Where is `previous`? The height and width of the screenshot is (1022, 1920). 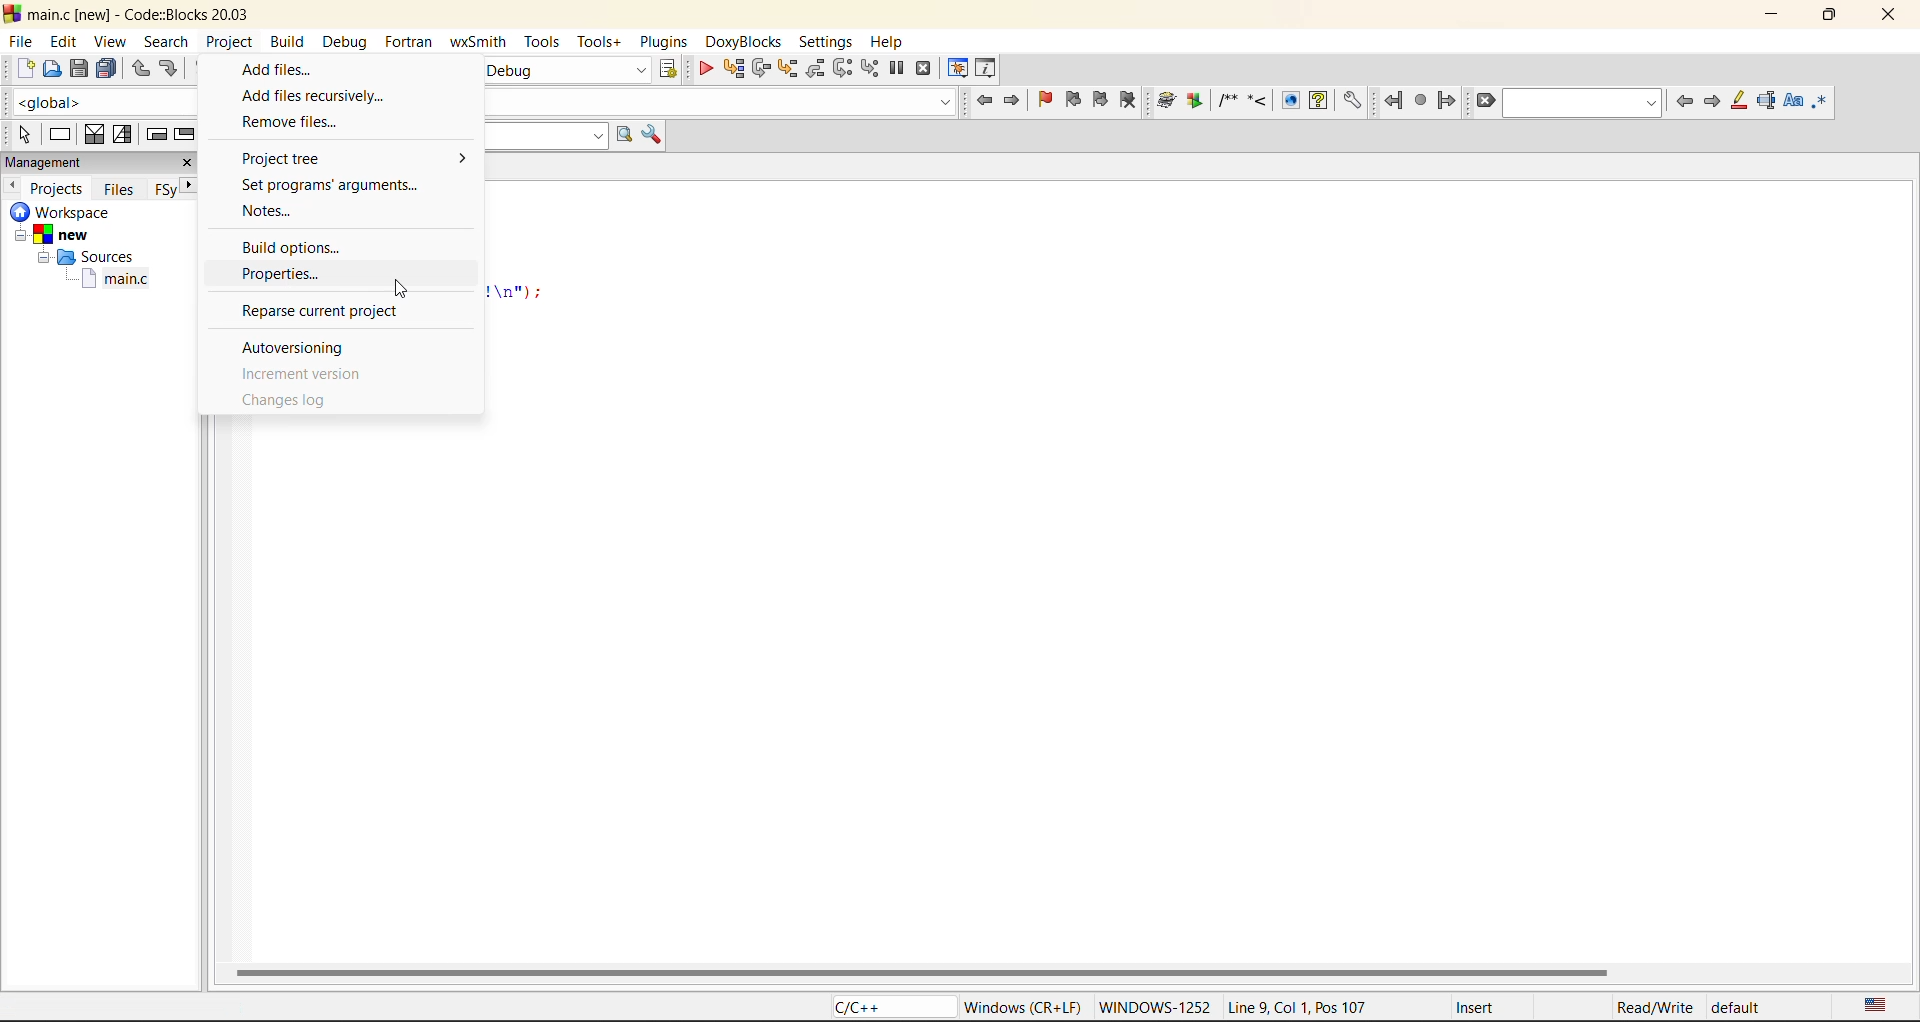 previous is located at coordinates (13, 185).